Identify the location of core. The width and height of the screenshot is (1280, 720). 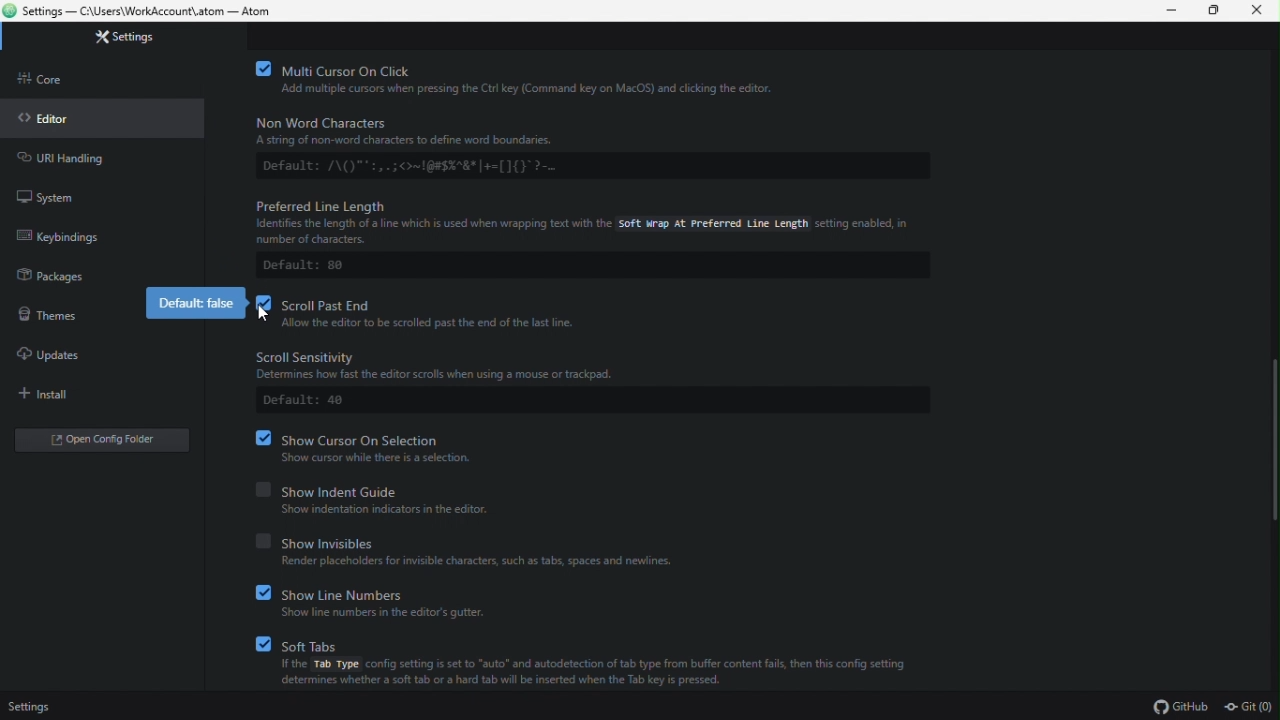
(51, 84).